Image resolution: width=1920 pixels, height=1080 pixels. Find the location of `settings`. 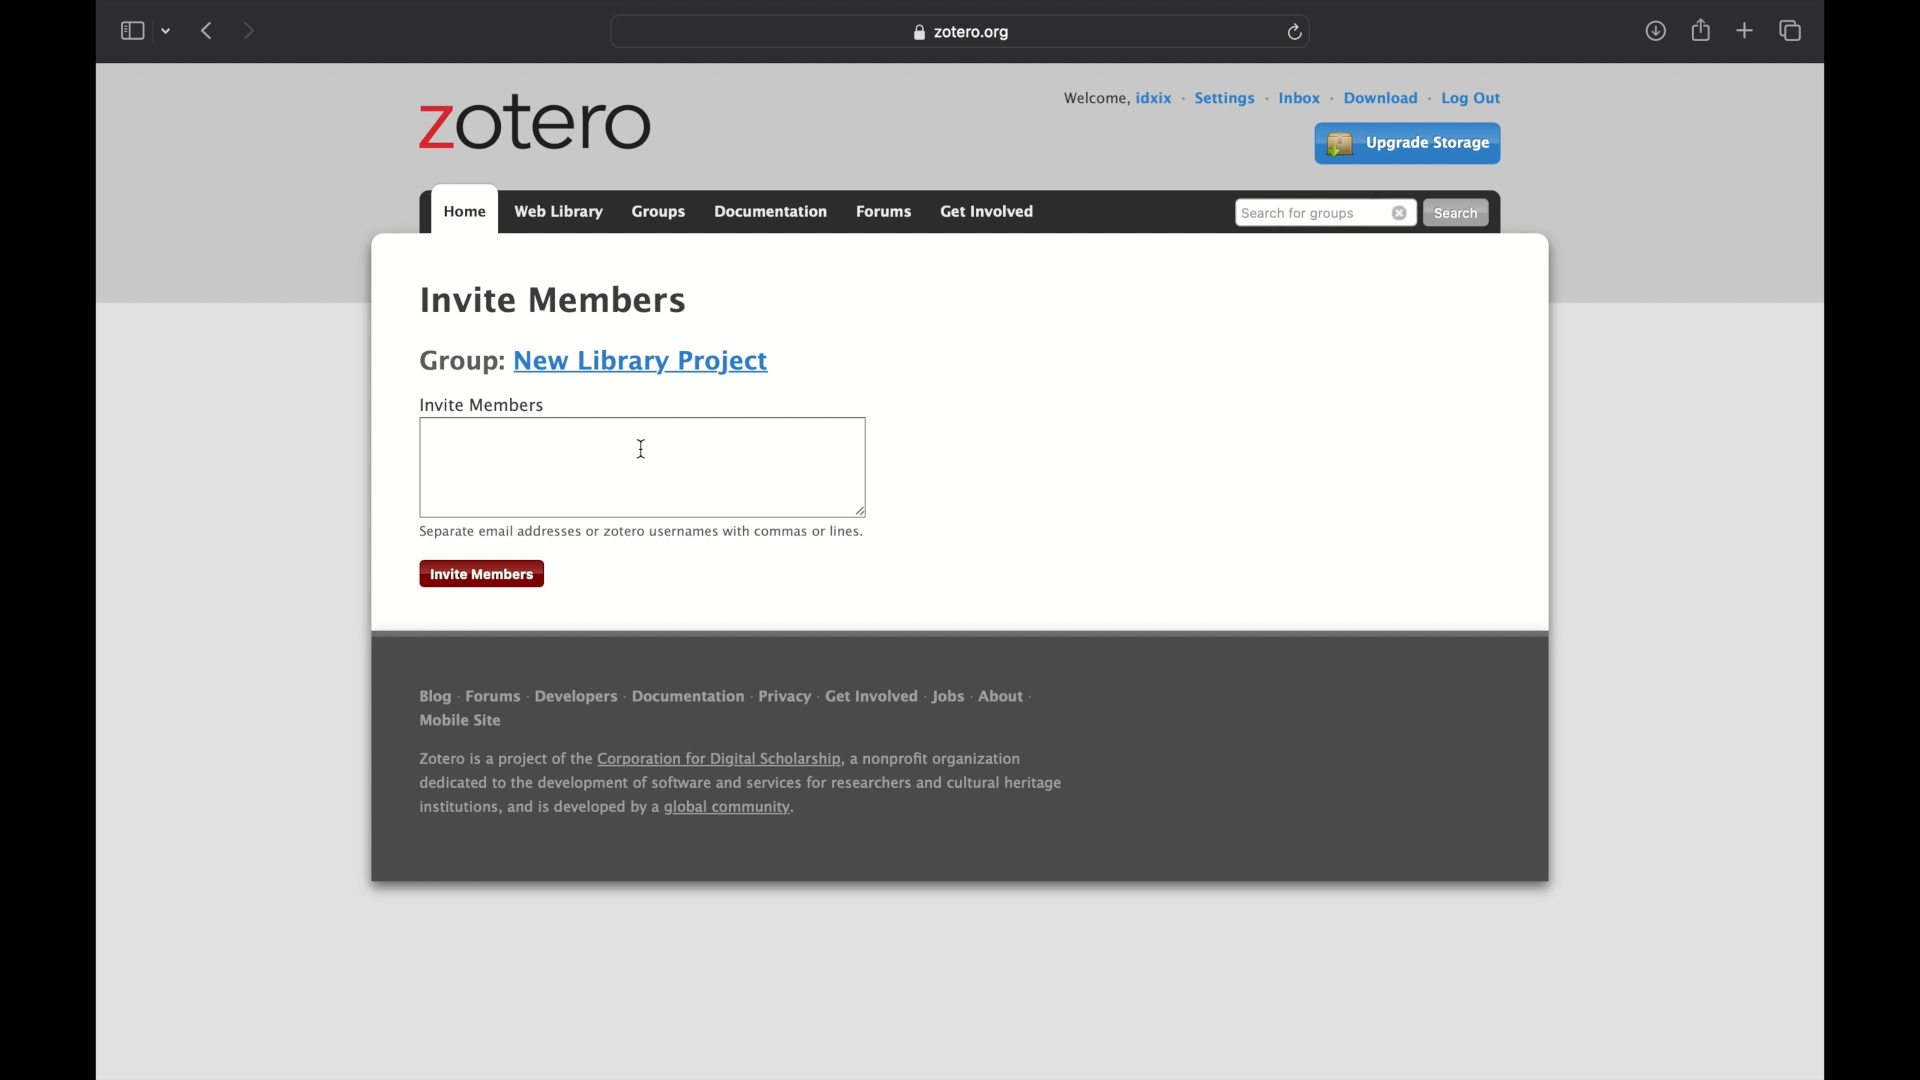

settings is located at coordinates (1231, 97).